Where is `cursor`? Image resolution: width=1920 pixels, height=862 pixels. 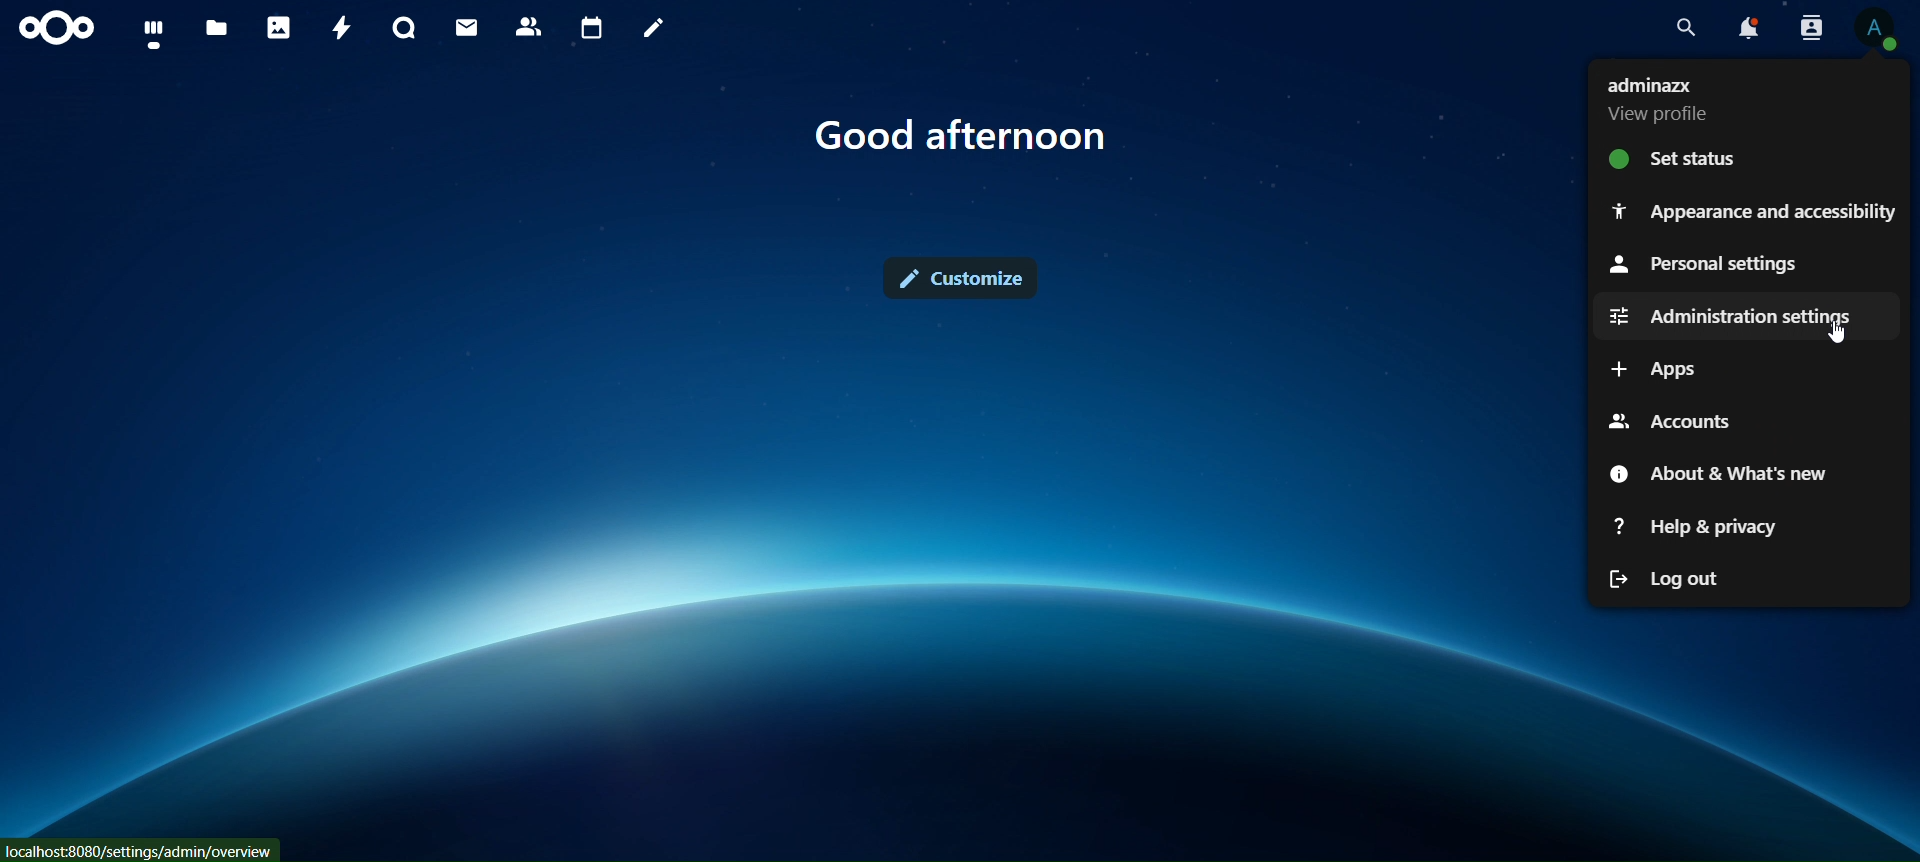
cursor is located at coordinates (1842, 334).